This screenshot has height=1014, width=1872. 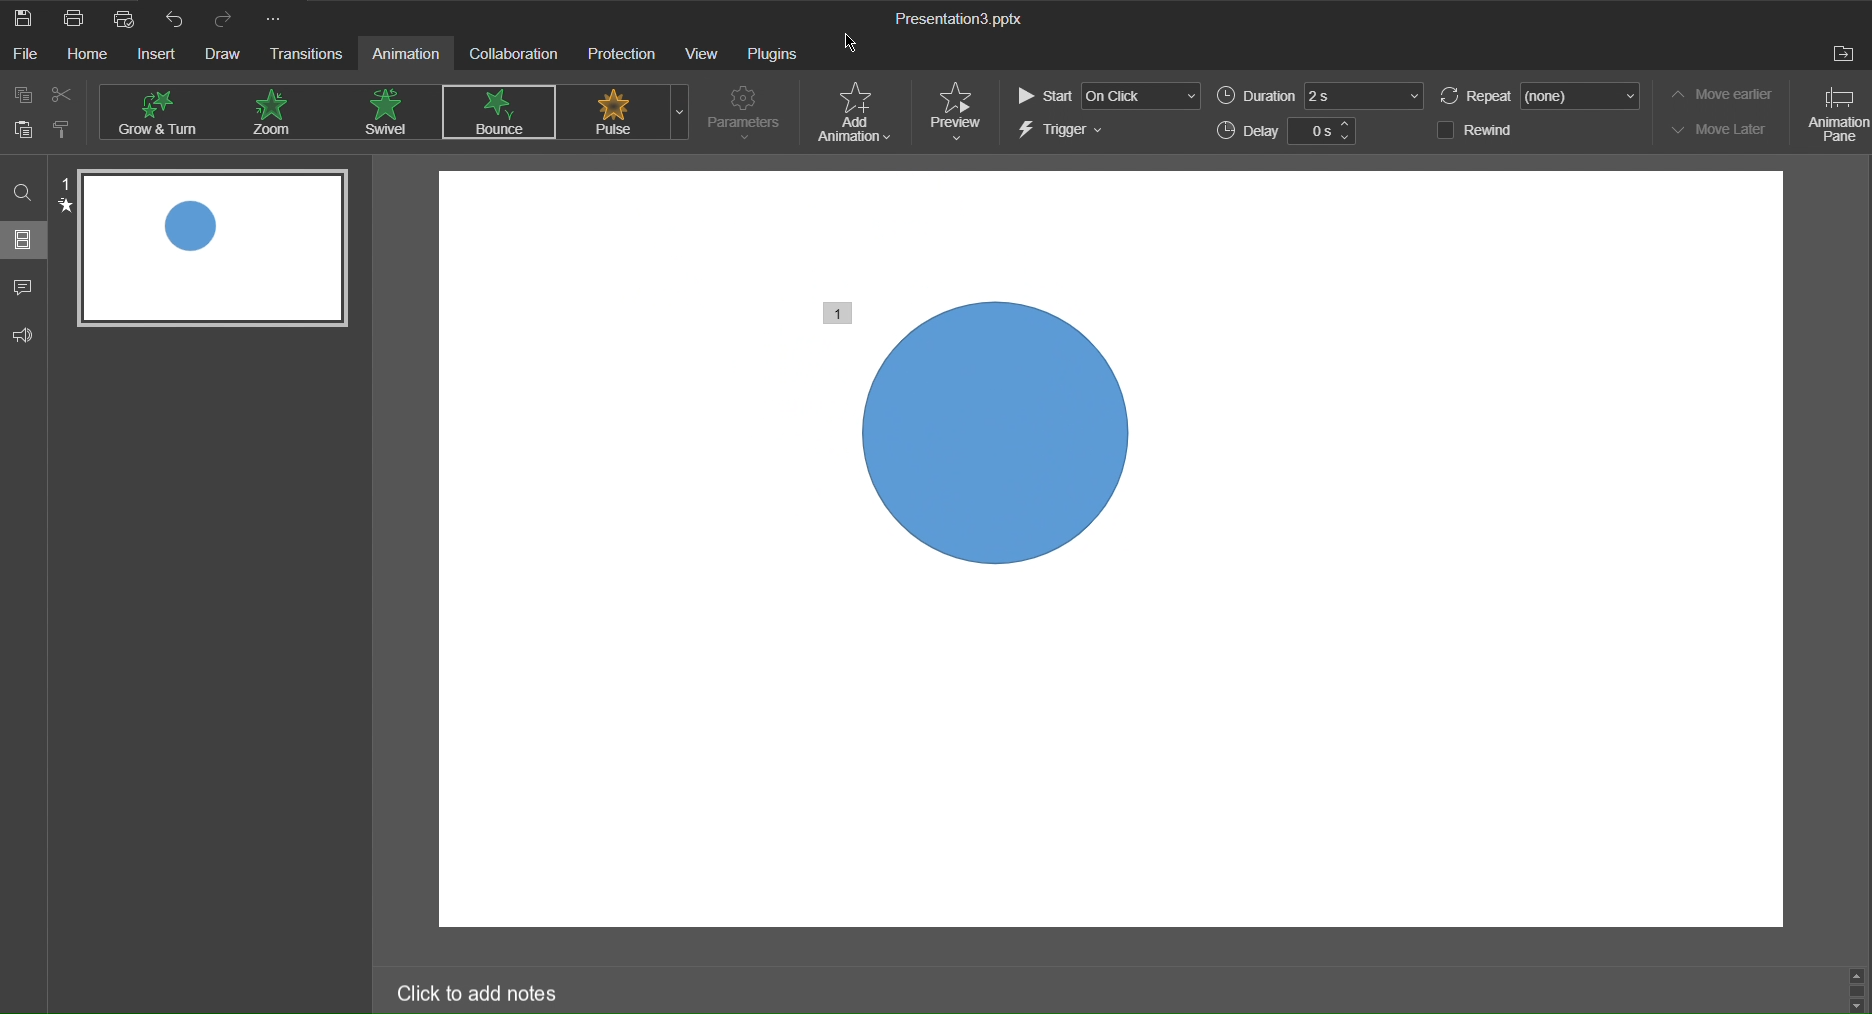 What do you see at coordinates (220, 20) in the screenshot?
I see `Redo` at bounding box center [220, 20].